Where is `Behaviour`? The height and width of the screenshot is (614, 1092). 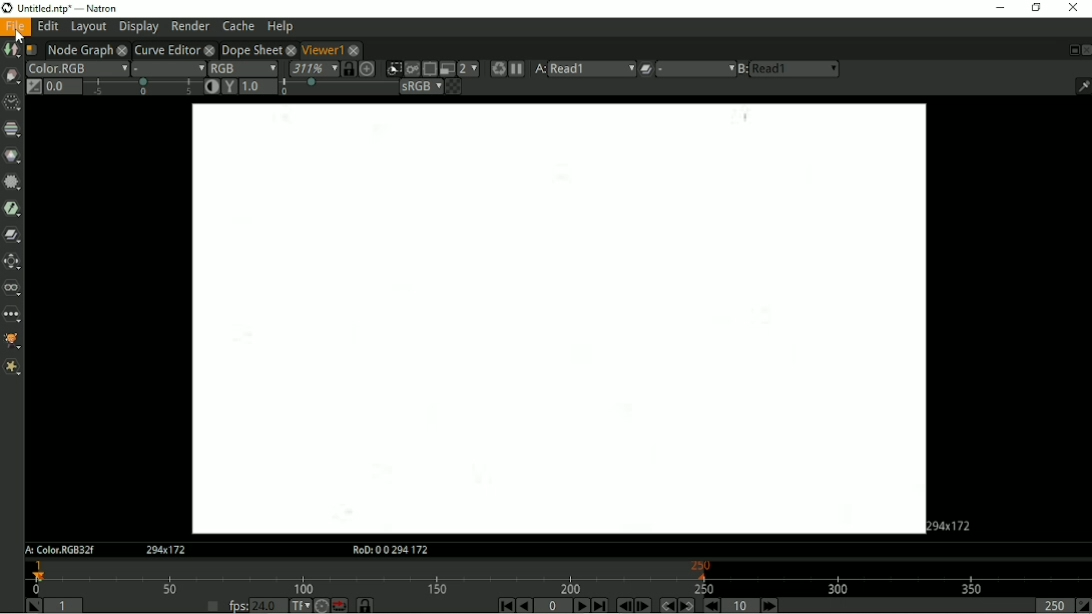 Behaviour is located at coordinates (340, 605).